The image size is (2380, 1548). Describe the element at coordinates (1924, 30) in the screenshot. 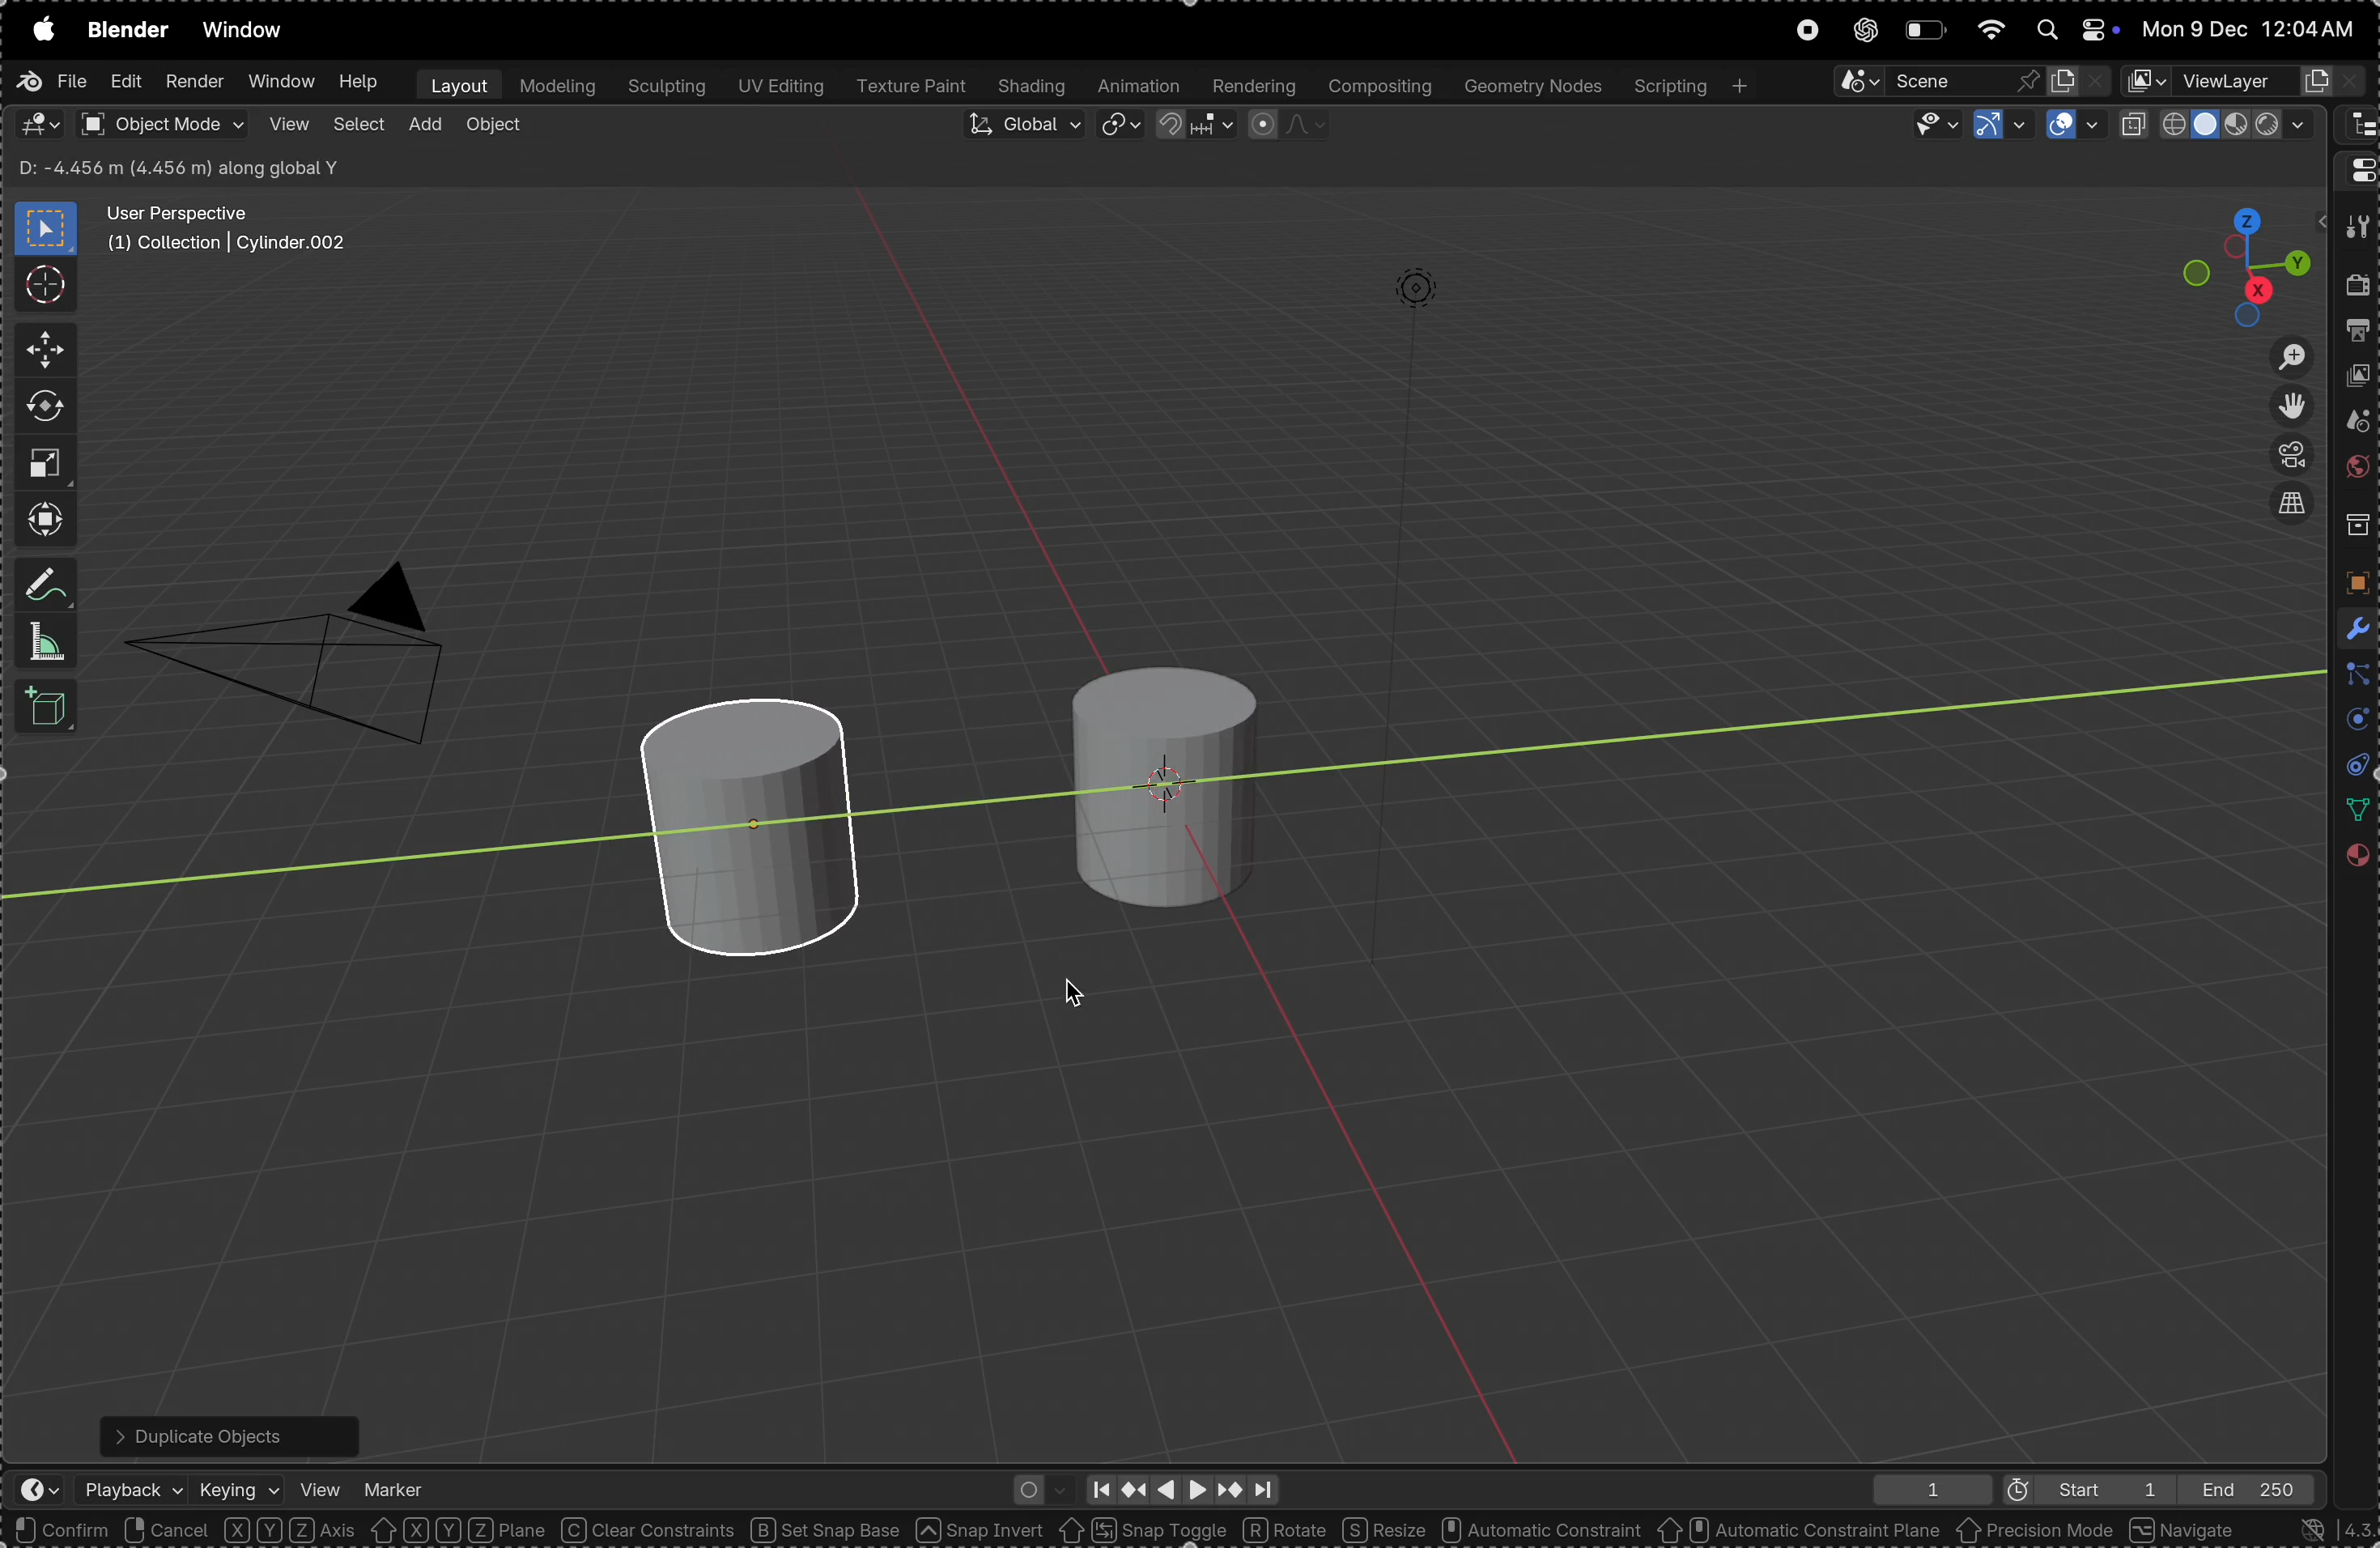

I see `battery` at that location.